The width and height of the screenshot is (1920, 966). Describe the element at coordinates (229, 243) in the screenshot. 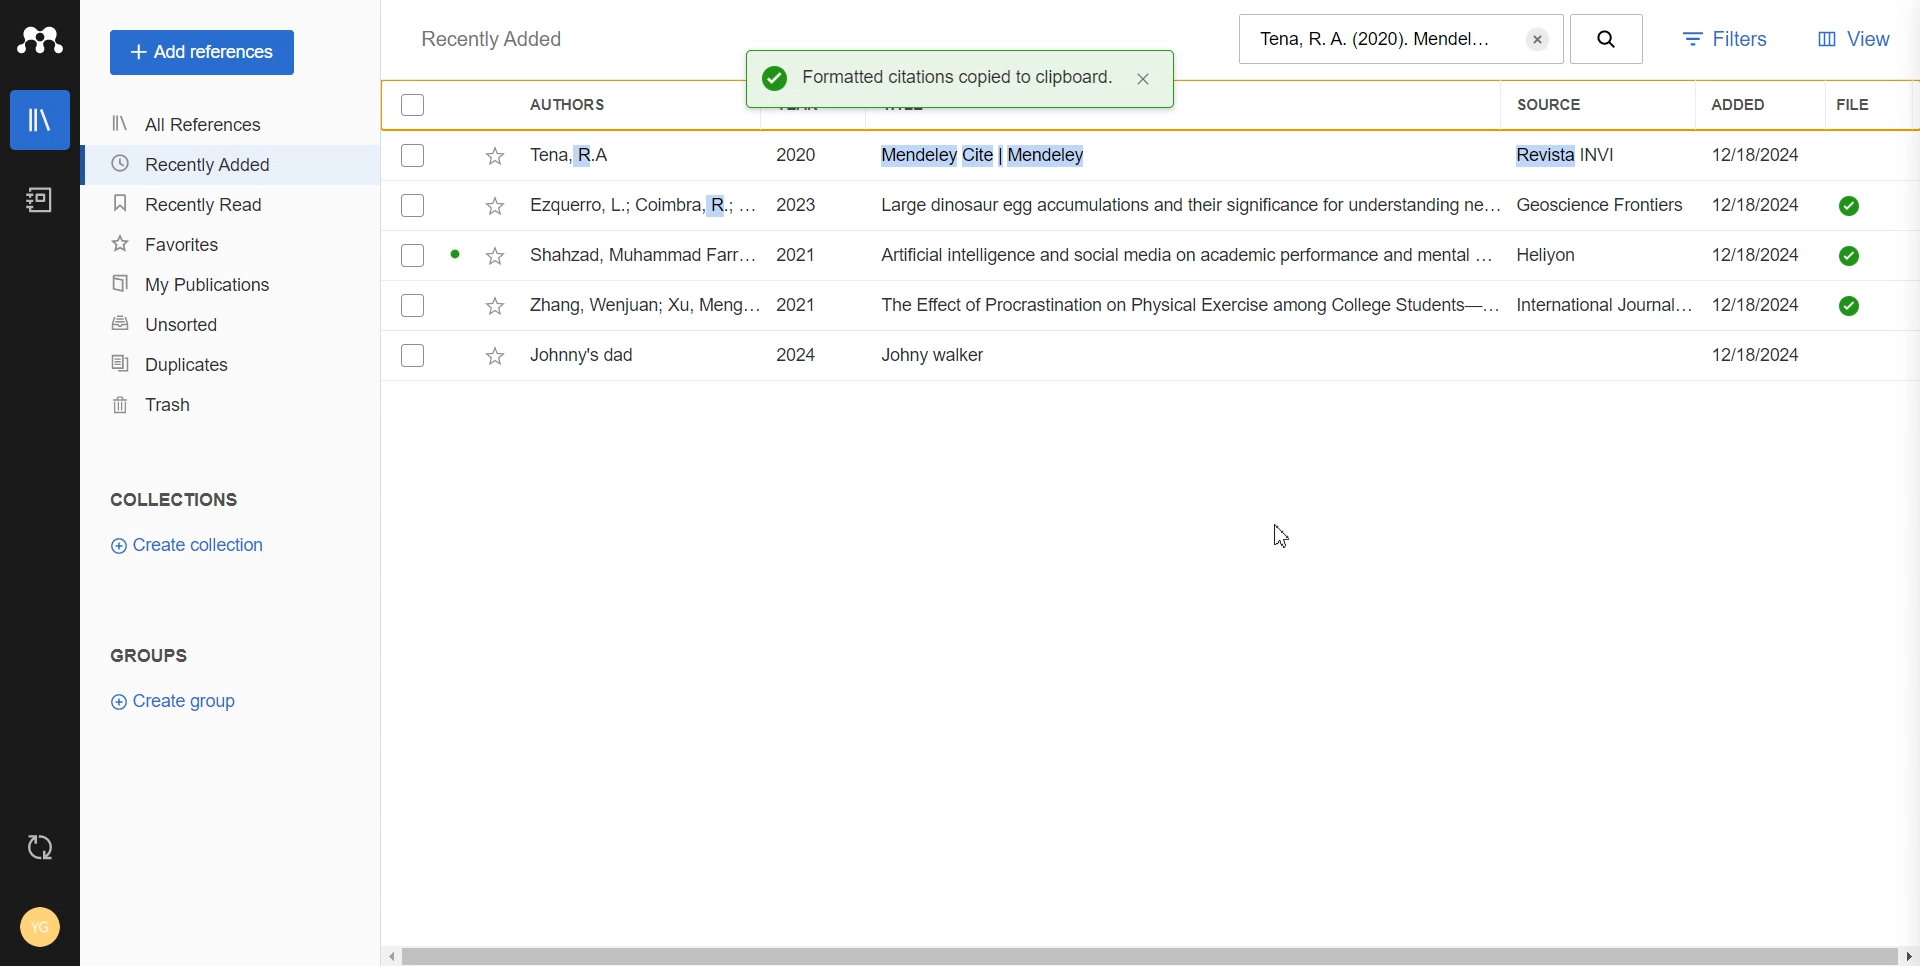

I see `Favorites` at that location.